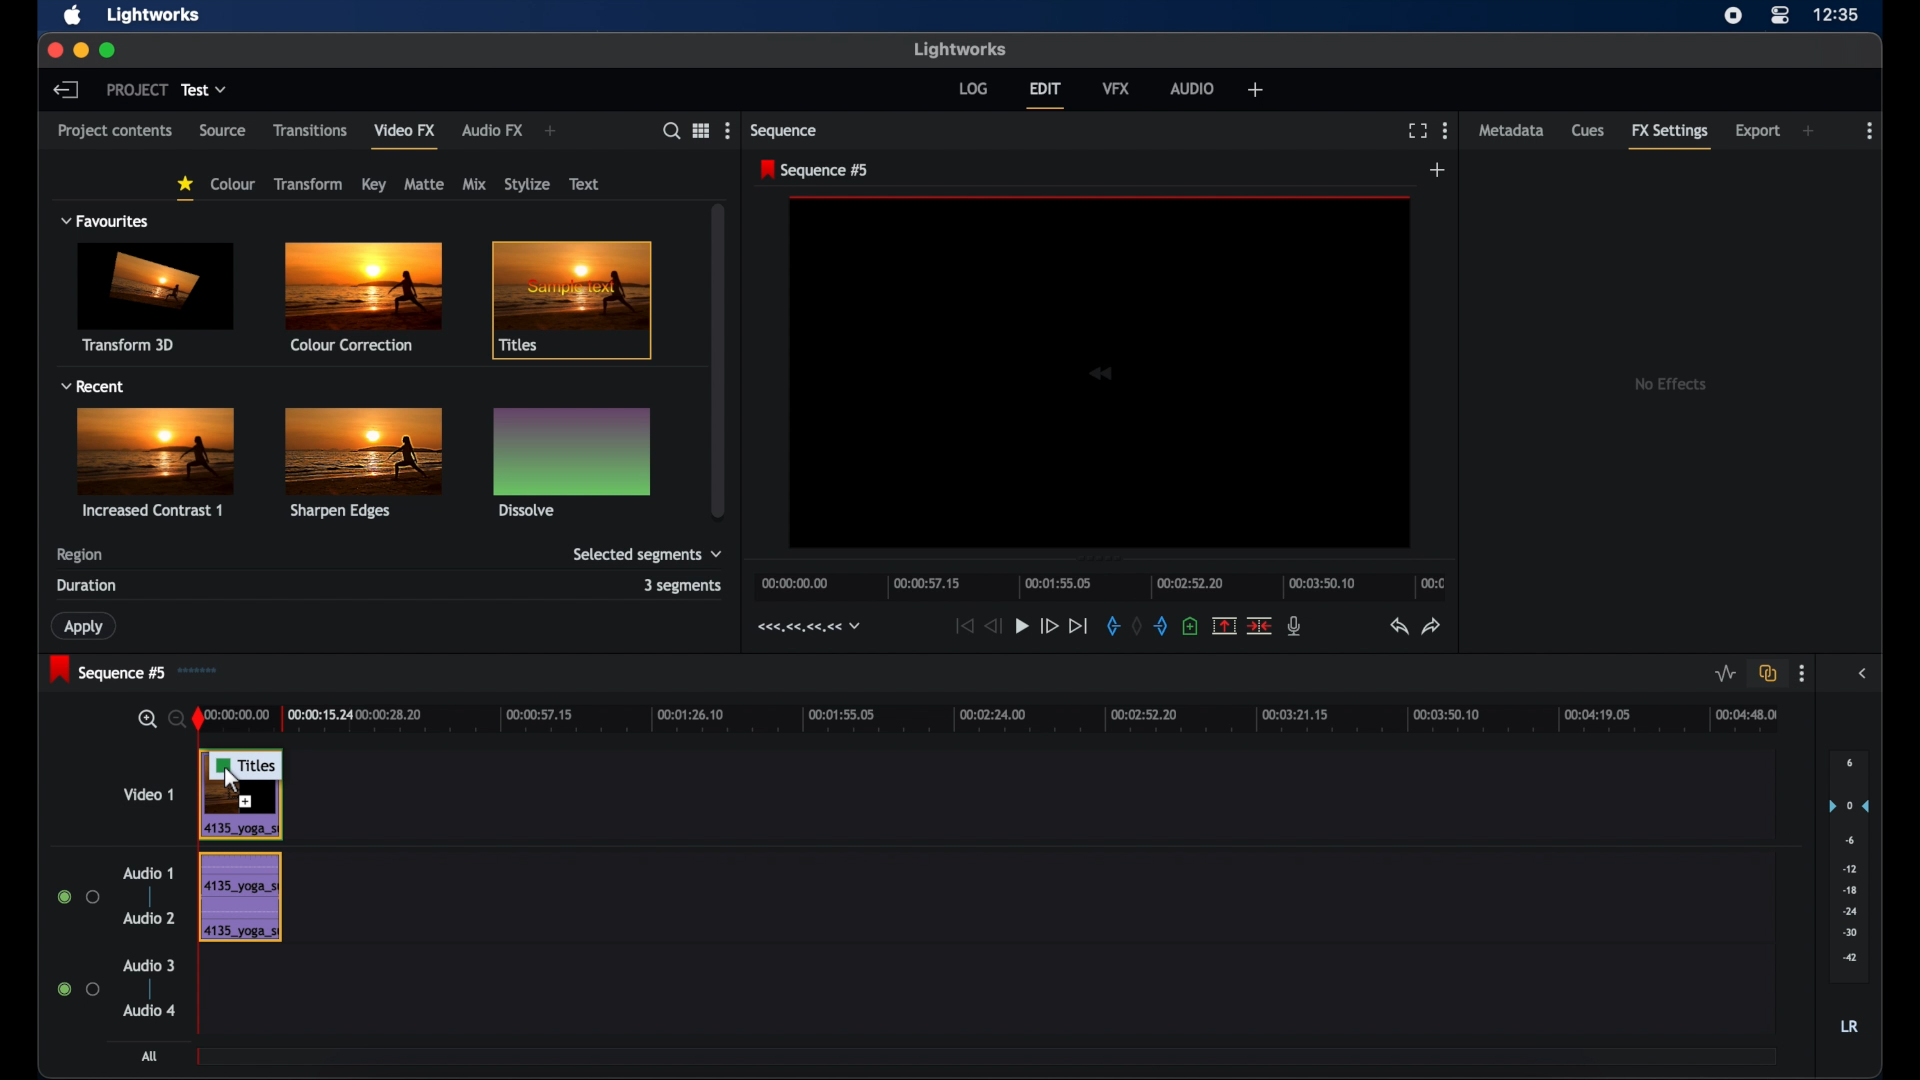  I want to click on video fx, so click(404, 129).